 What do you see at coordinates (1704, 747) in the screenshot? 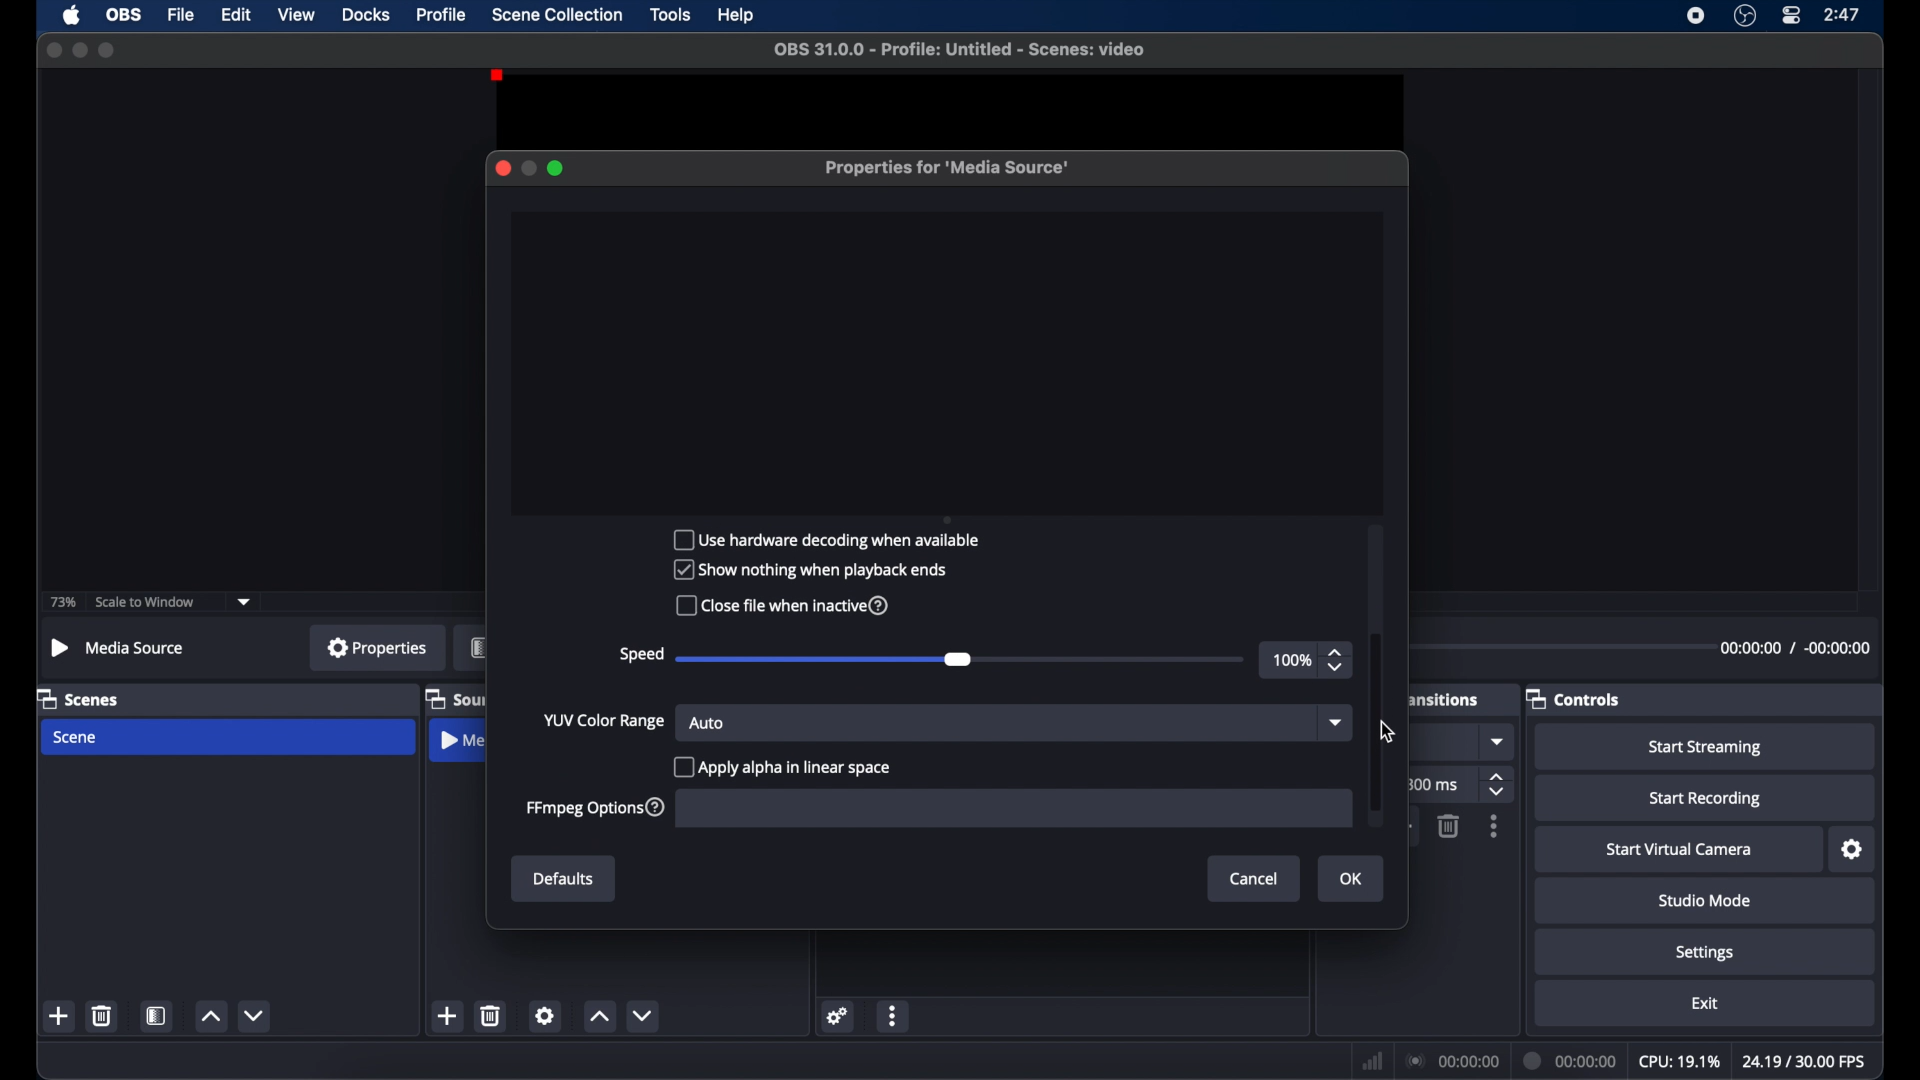
I see `start streaming` at bounding box center [1704, 747].